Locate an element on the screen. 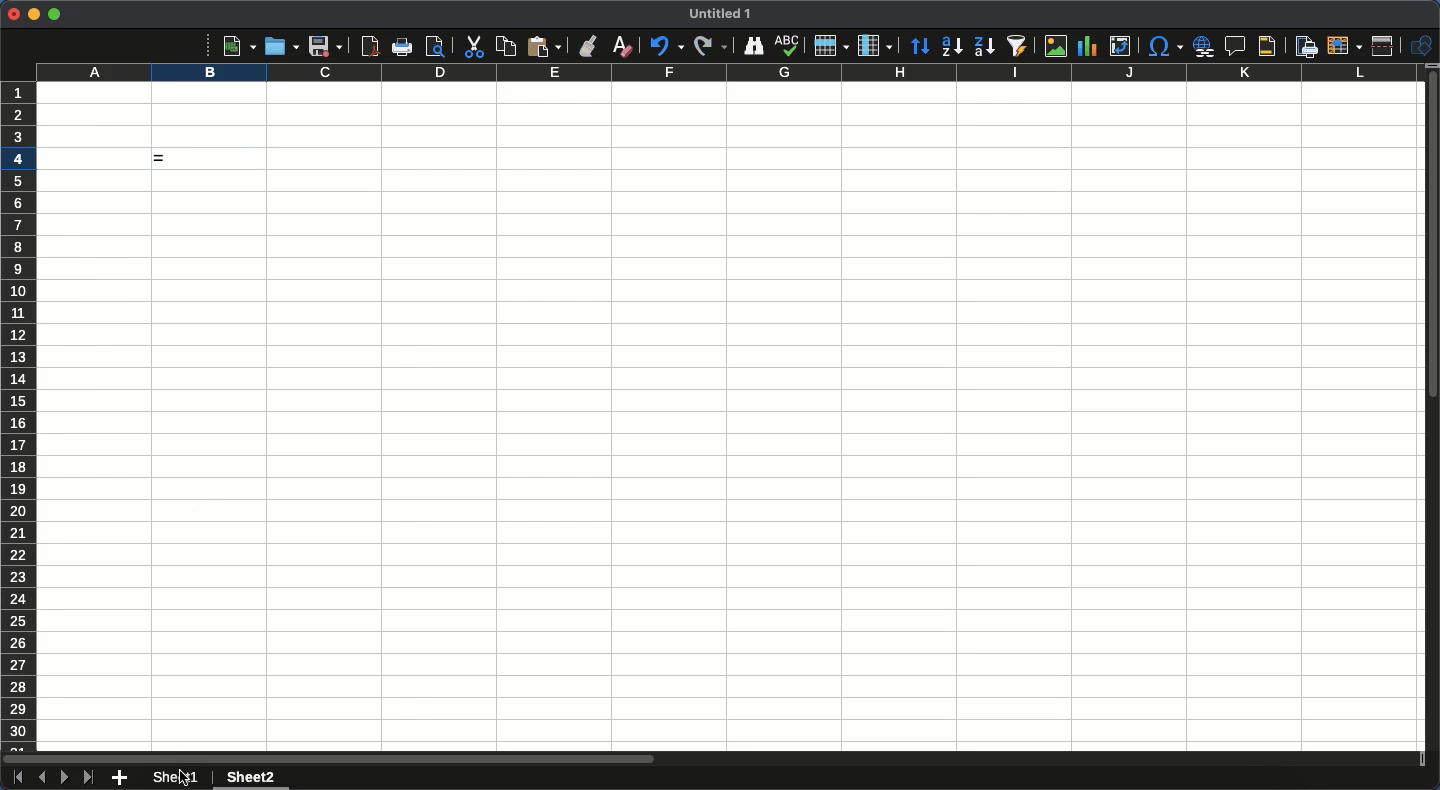 The width and height of the screenshot is (1440, 790). Last sheet is located at coordinates (88, 777).